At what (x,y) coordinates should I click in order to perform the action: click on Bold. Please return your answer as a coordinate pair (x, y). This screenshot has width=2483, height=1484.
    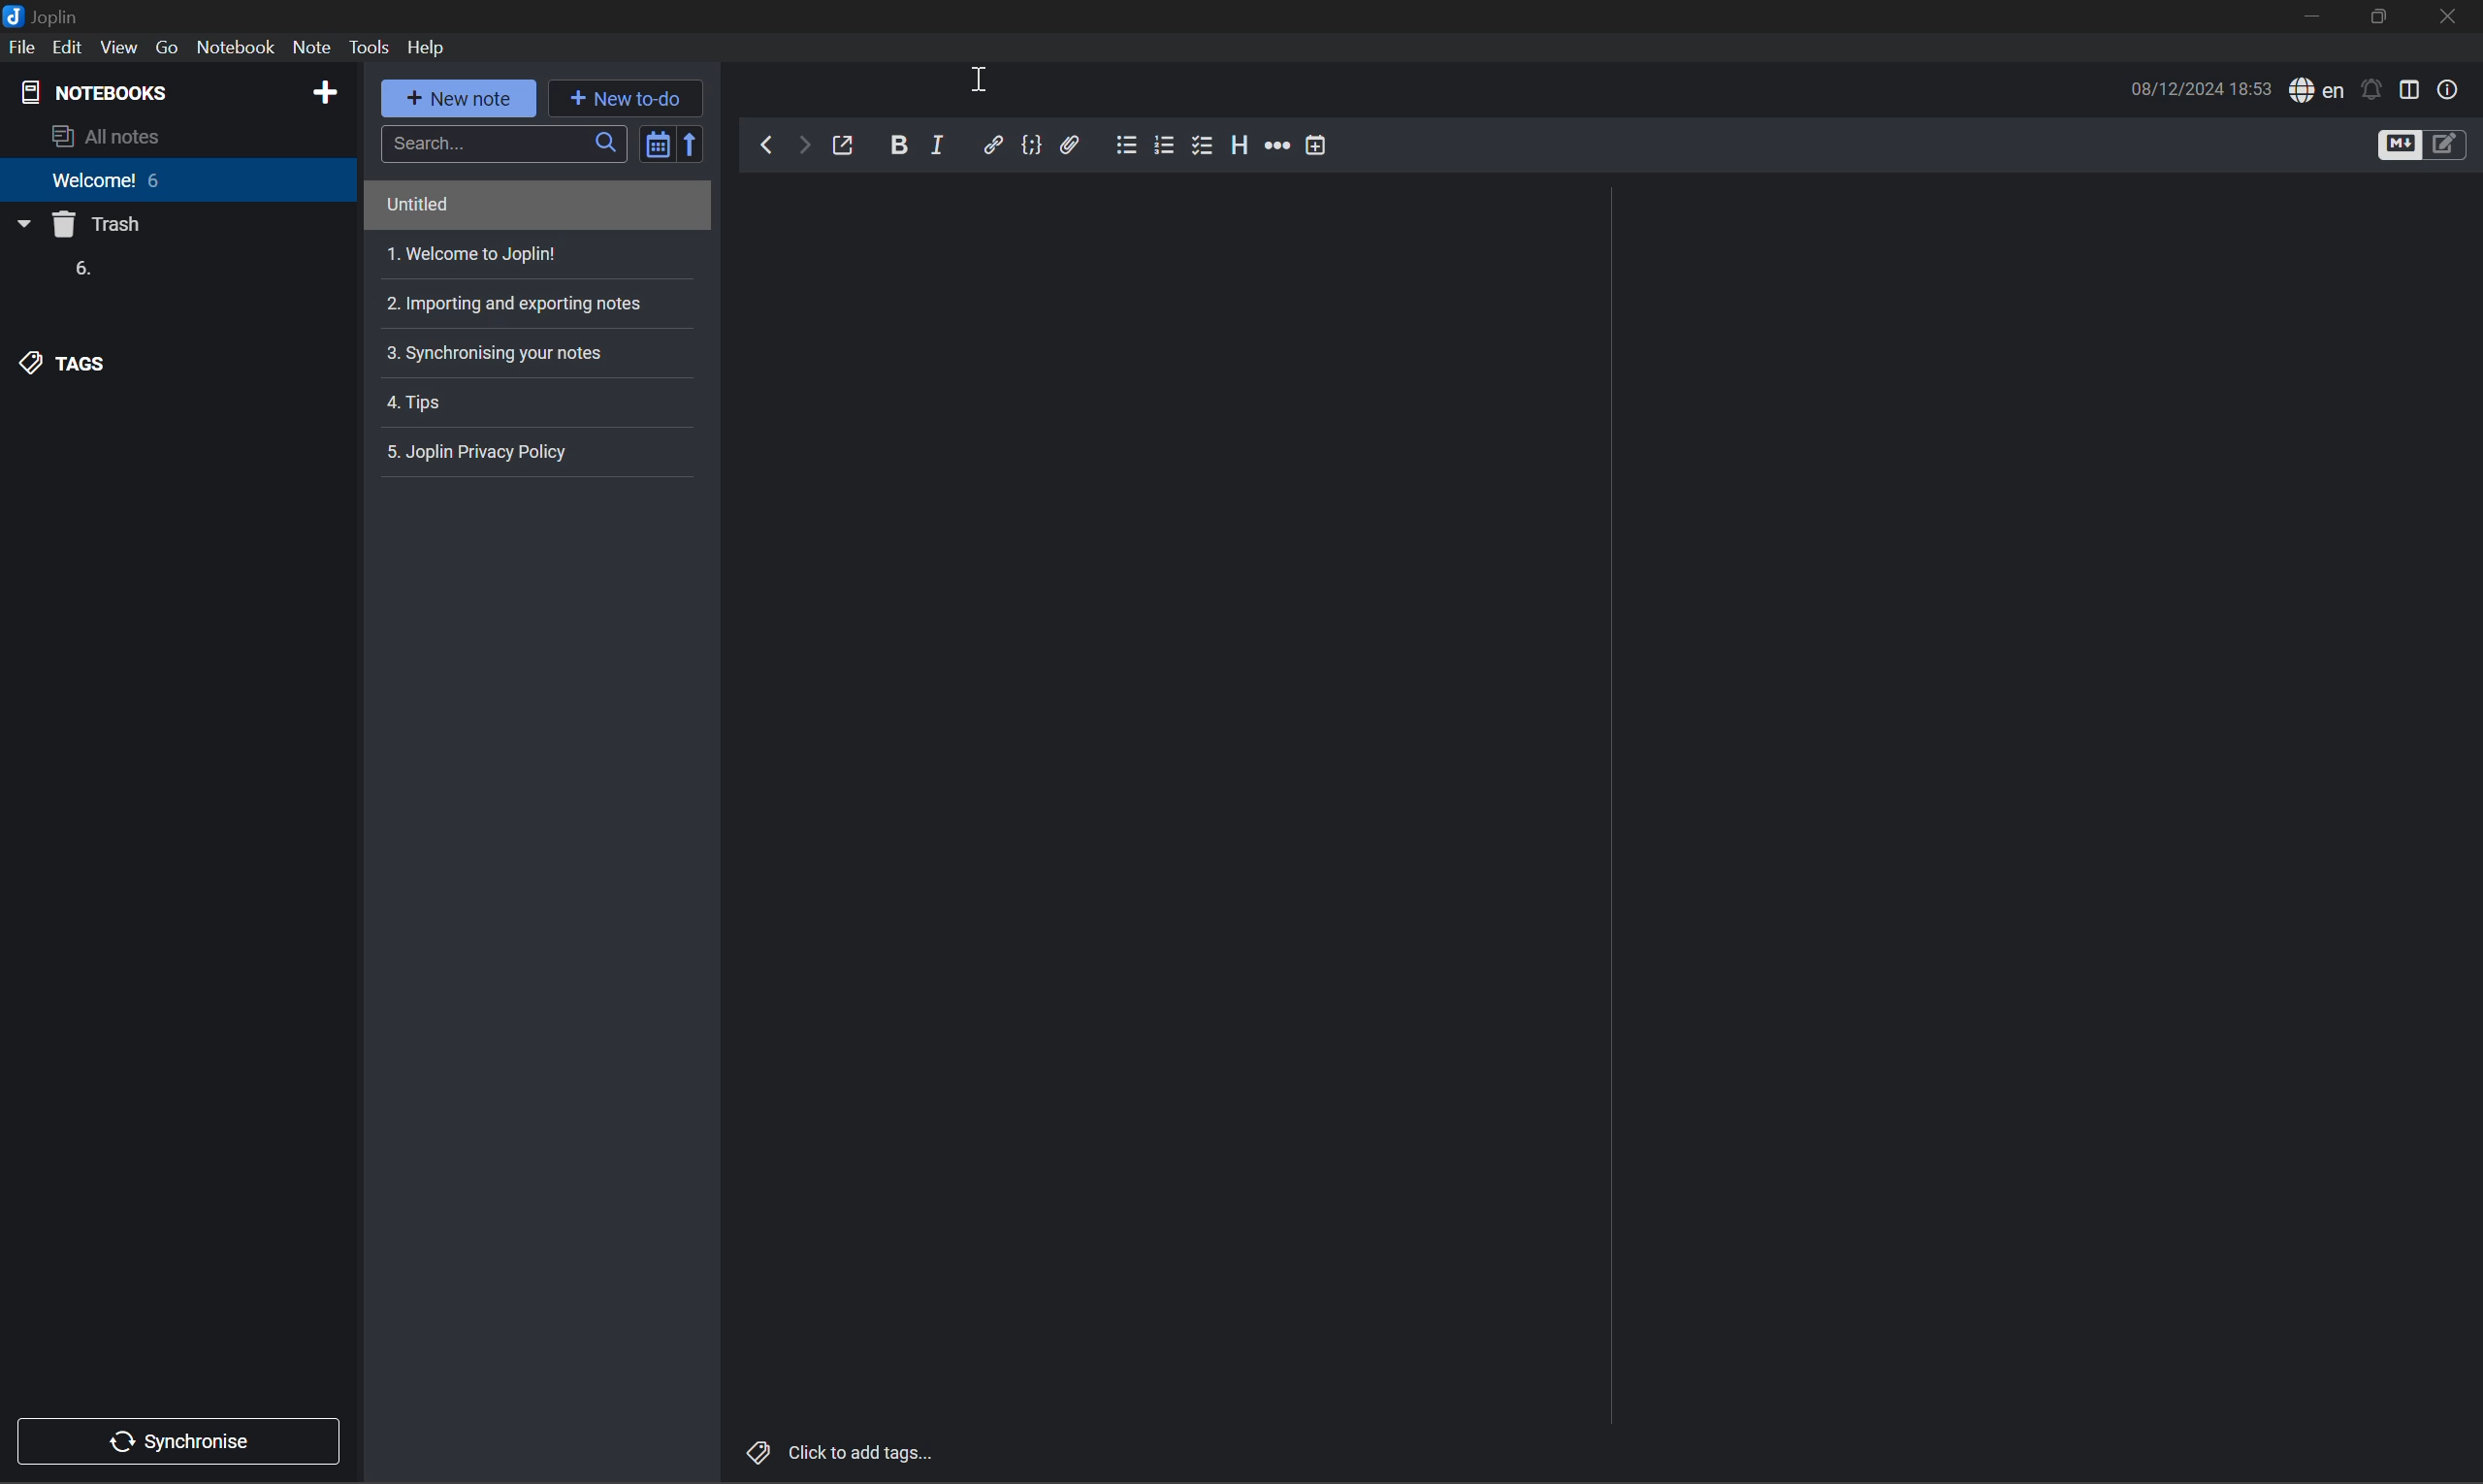
    Looking at the image, I should click on (899, 143).